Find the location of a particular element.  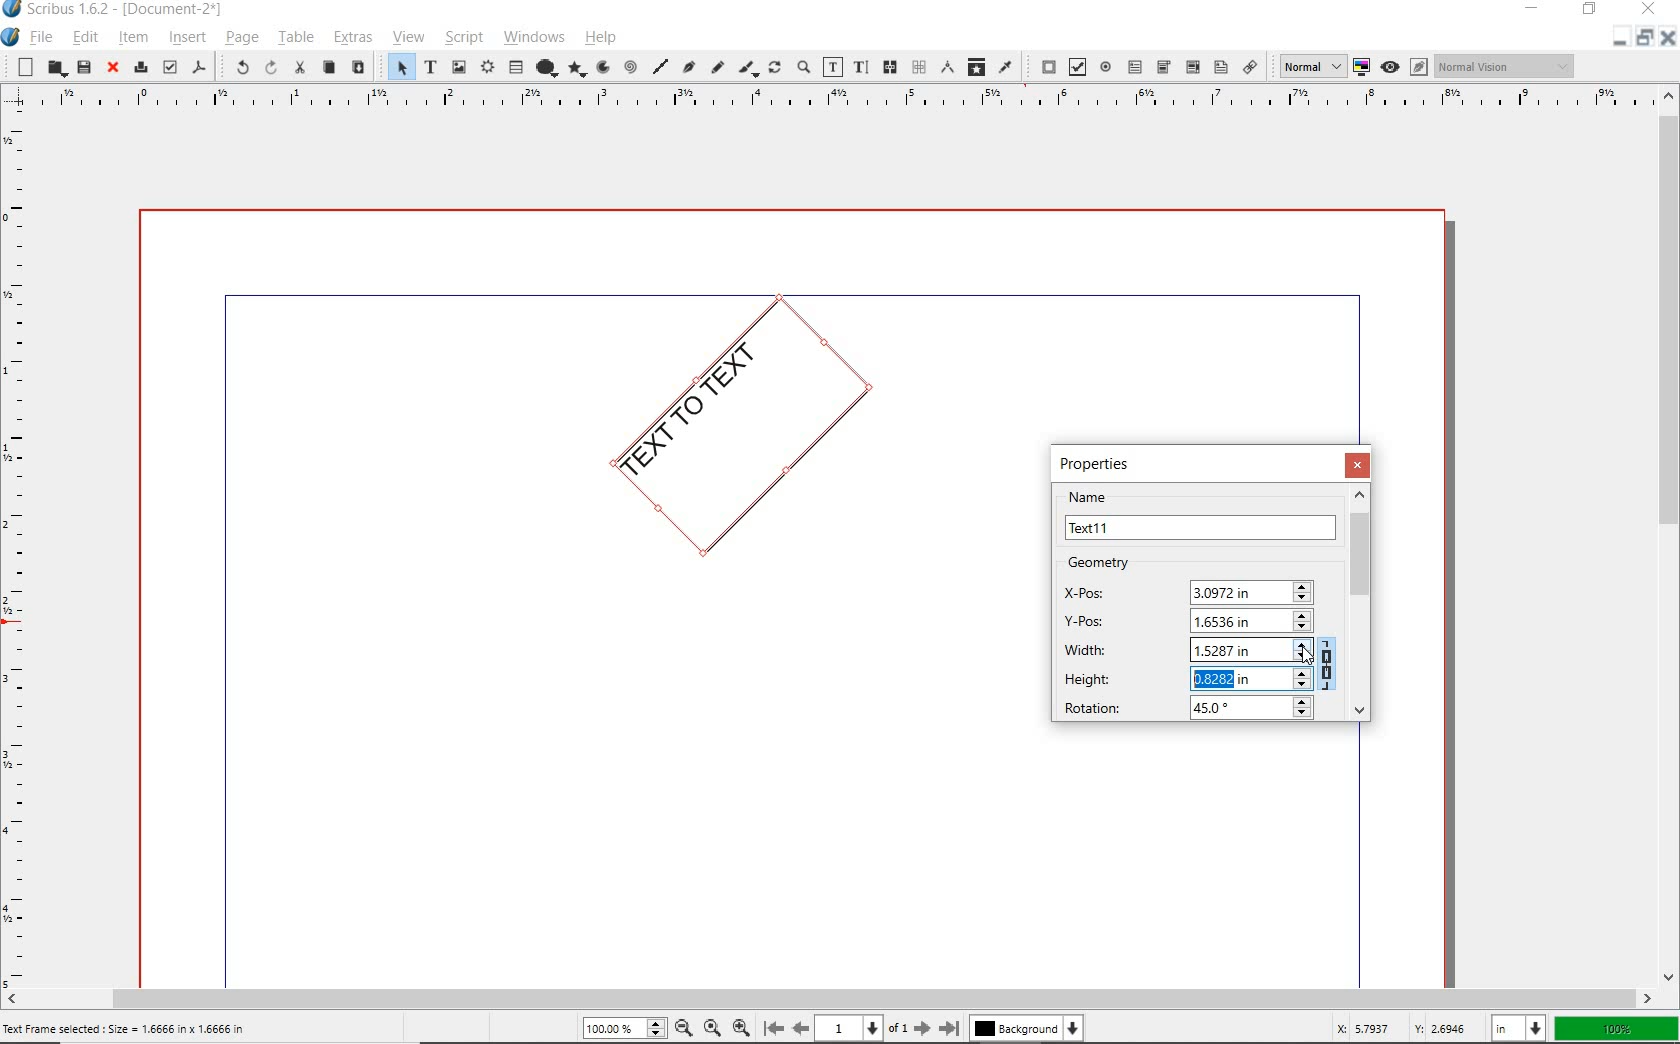

Bezier curve is located at coordinates (688, 66).